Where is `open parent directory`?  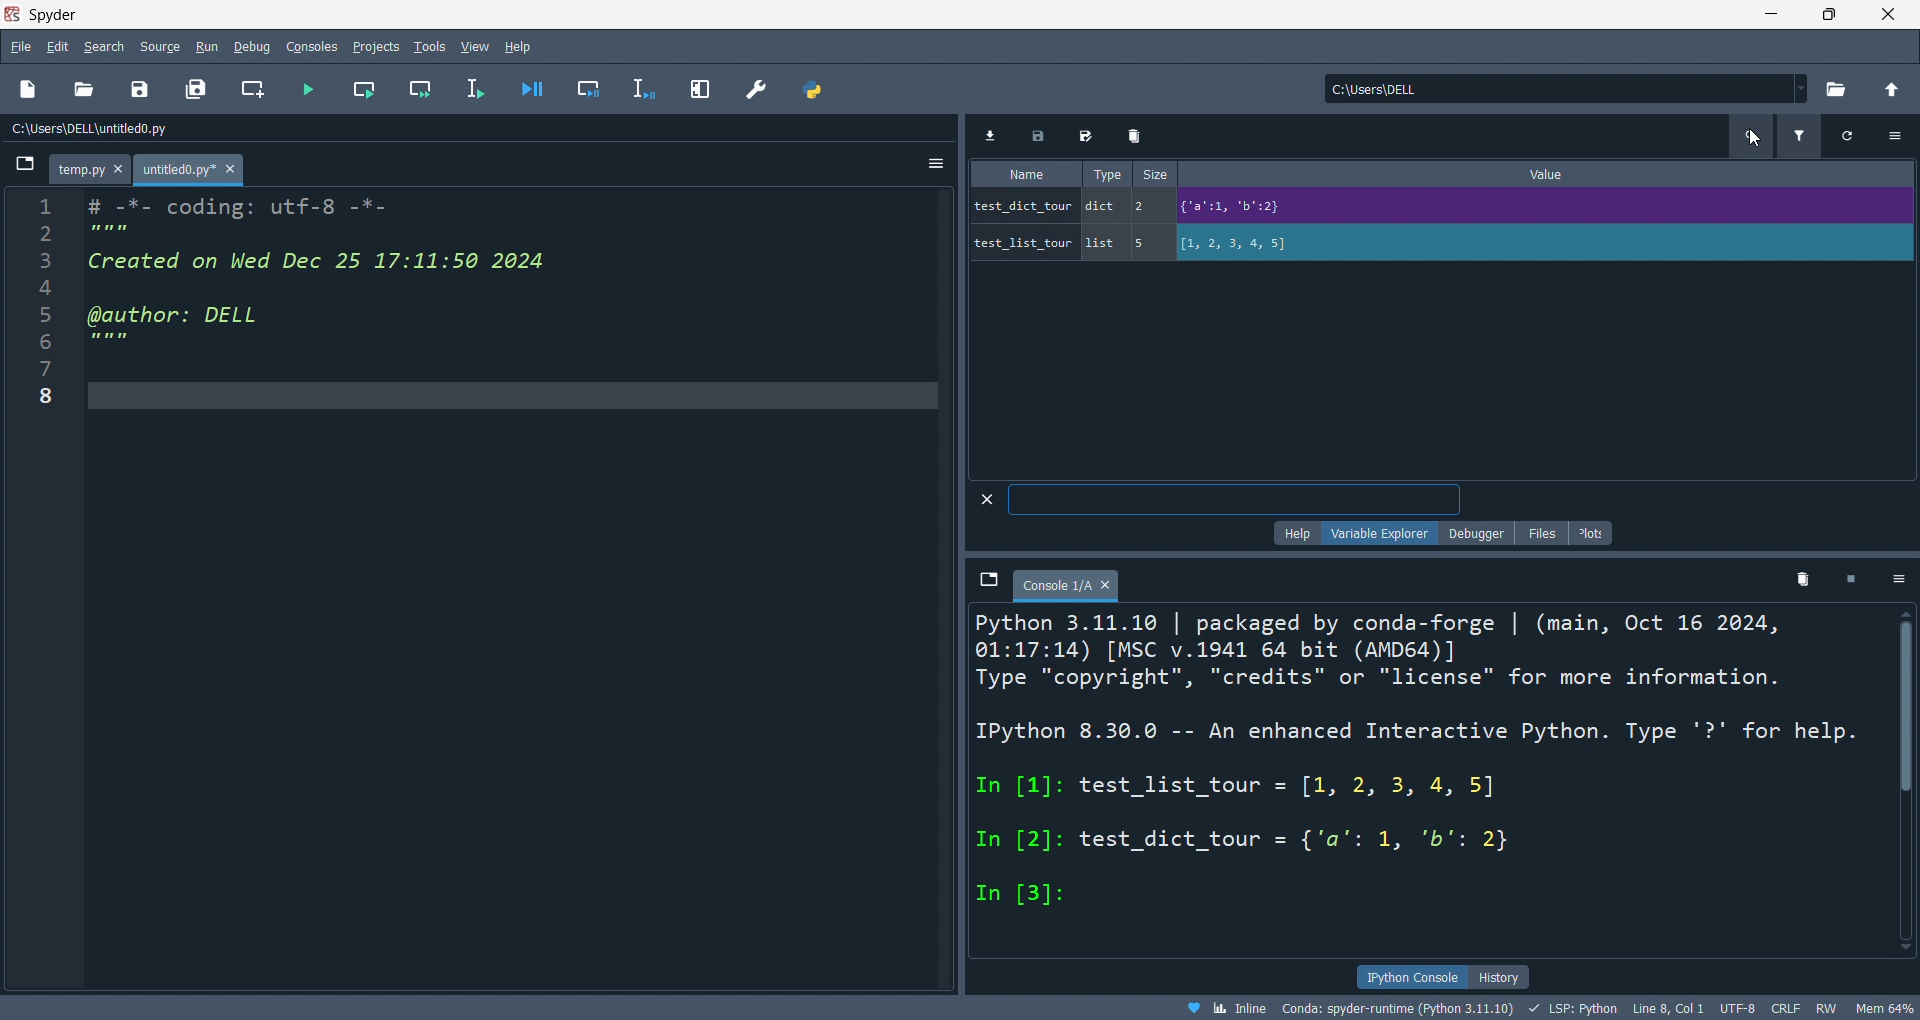 open parent directory is located at coordinates (1889, 94).